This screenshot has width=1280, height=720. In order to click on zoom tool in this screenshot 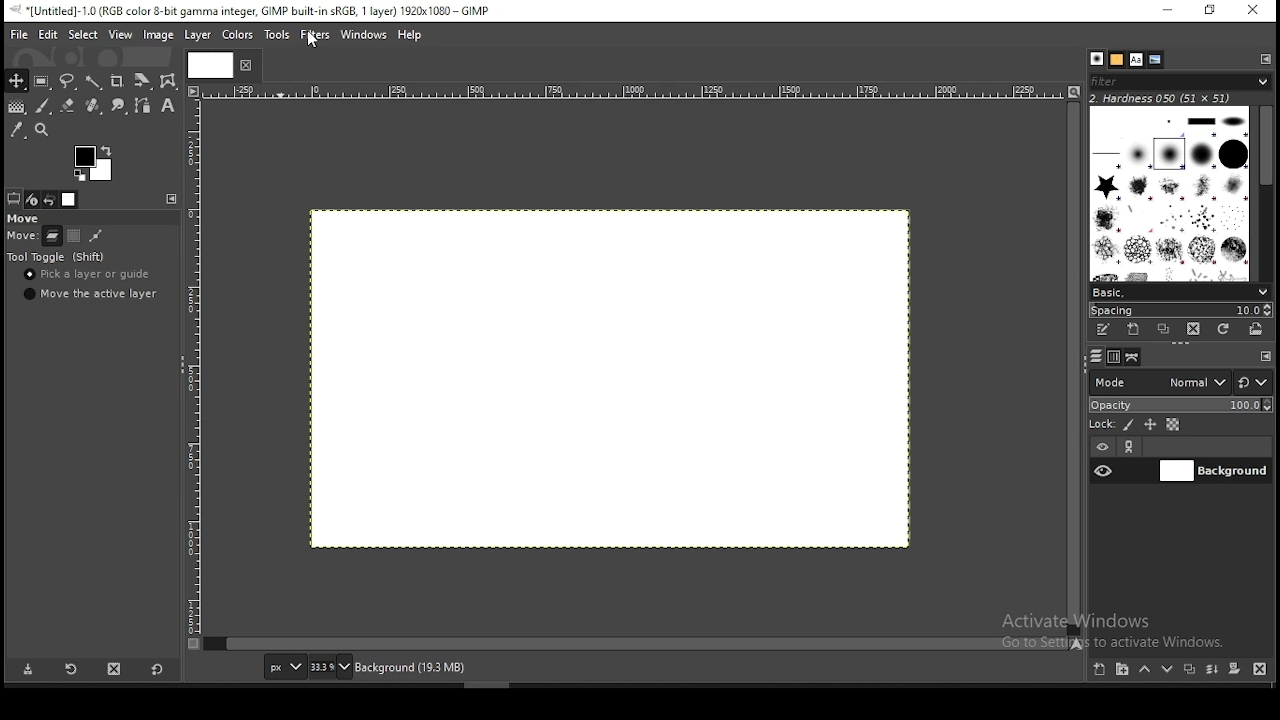, I will do `click(48, 130)`.